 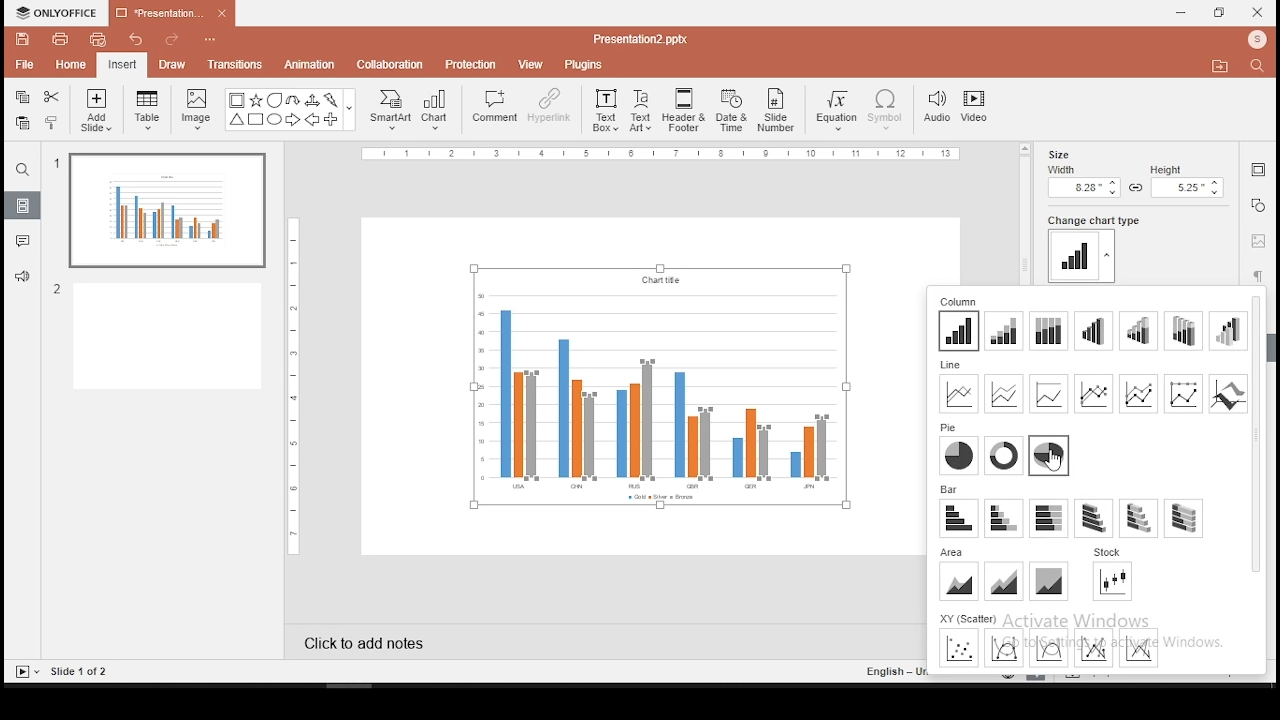 I want to click on column 3, so click(x=1050, y=332).